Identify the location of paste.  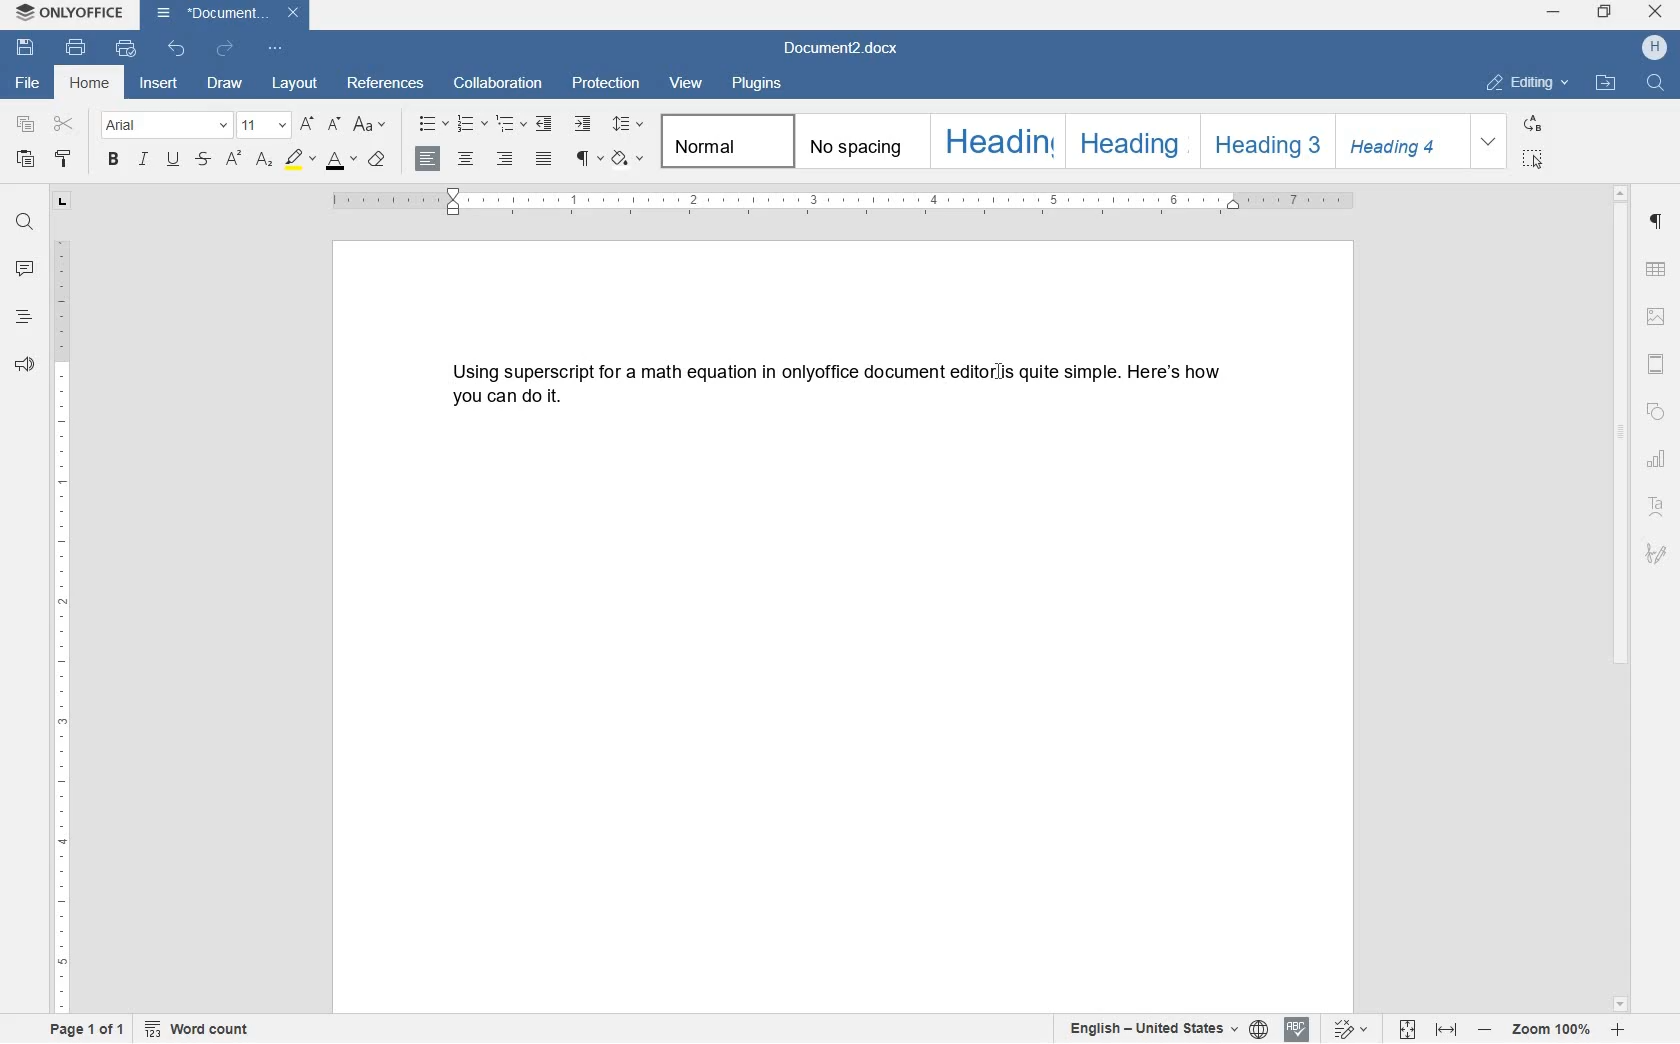
(25, 160).